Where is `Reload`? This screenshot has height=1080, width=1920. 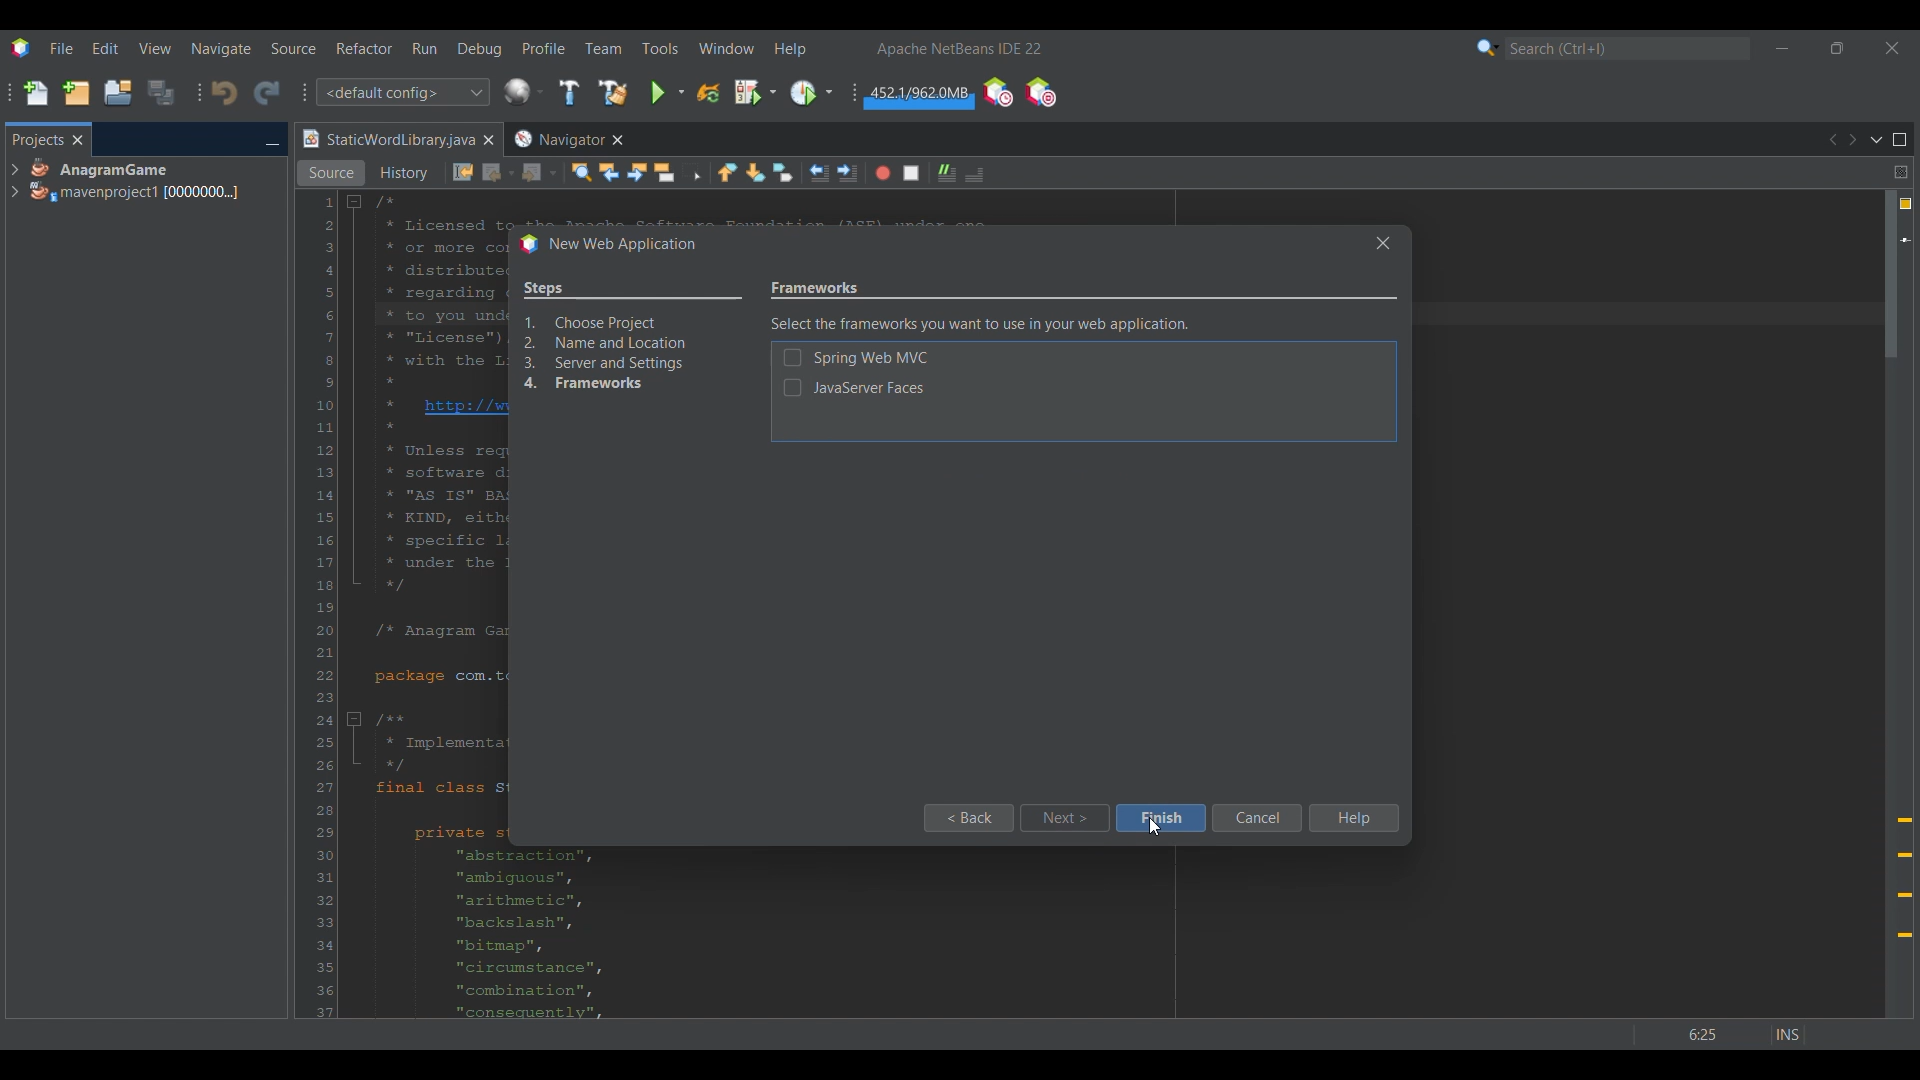
Reload is located at coordinates (708, 93).